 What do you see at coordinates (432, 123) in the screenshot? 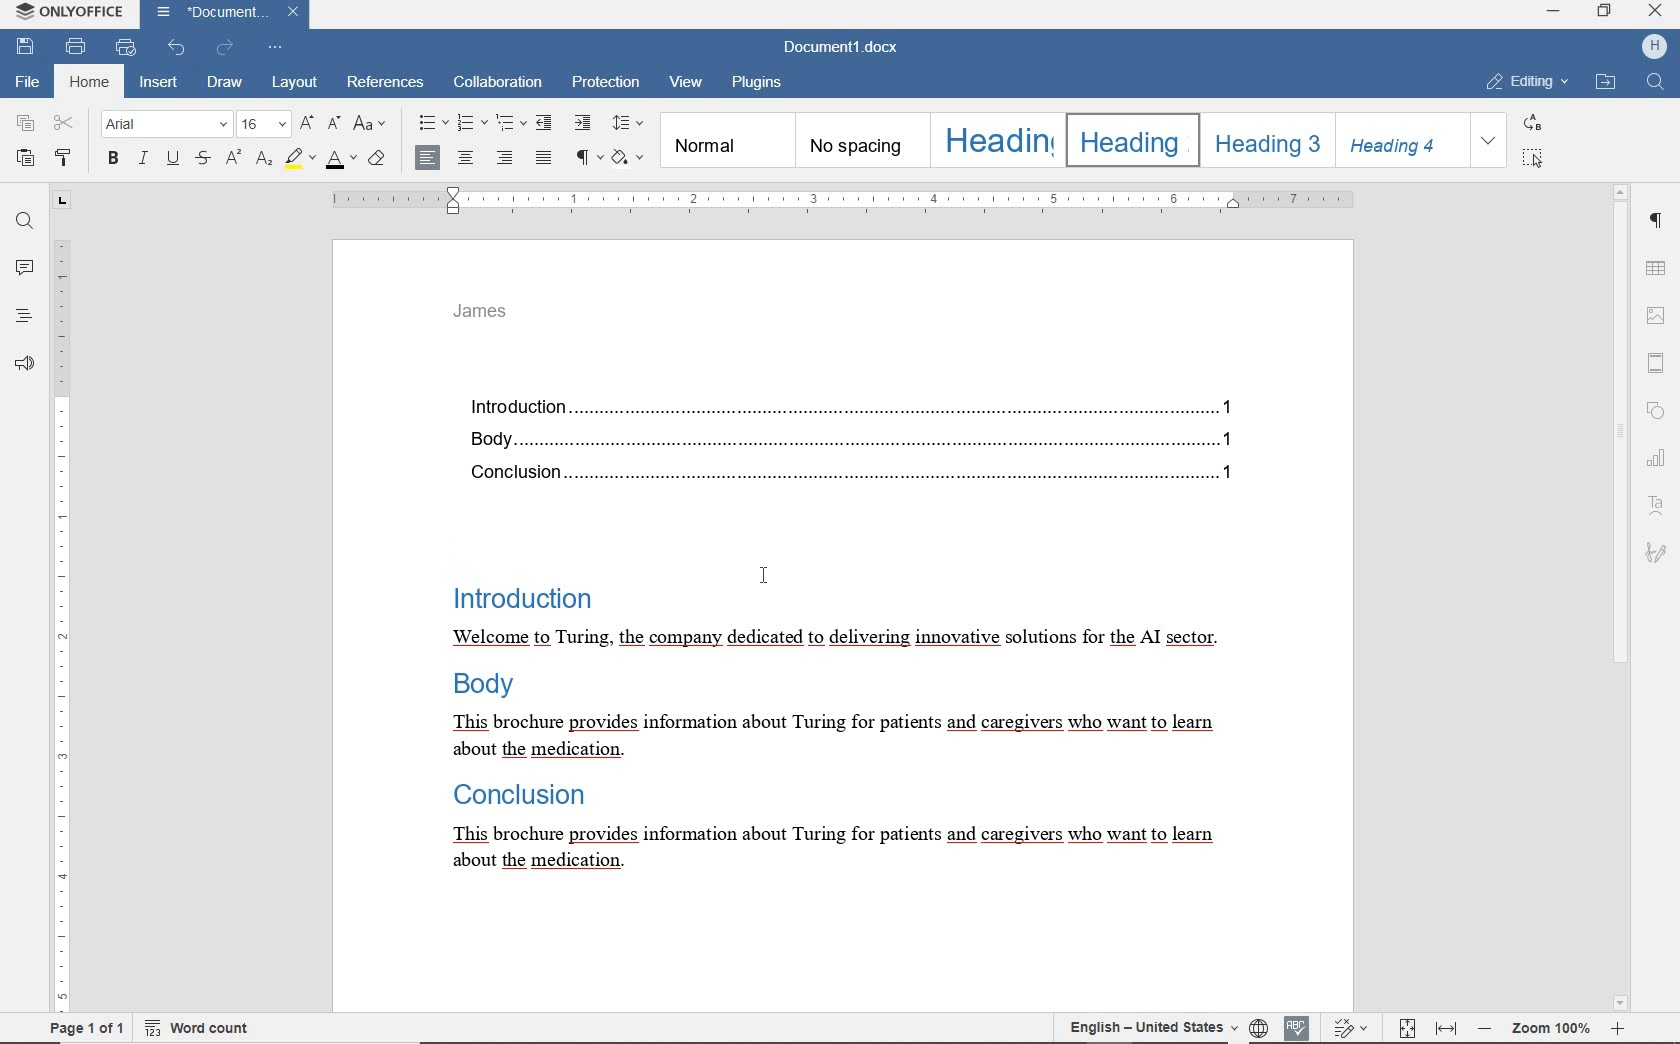
I see `bullets` at bounding box center [432, 123].